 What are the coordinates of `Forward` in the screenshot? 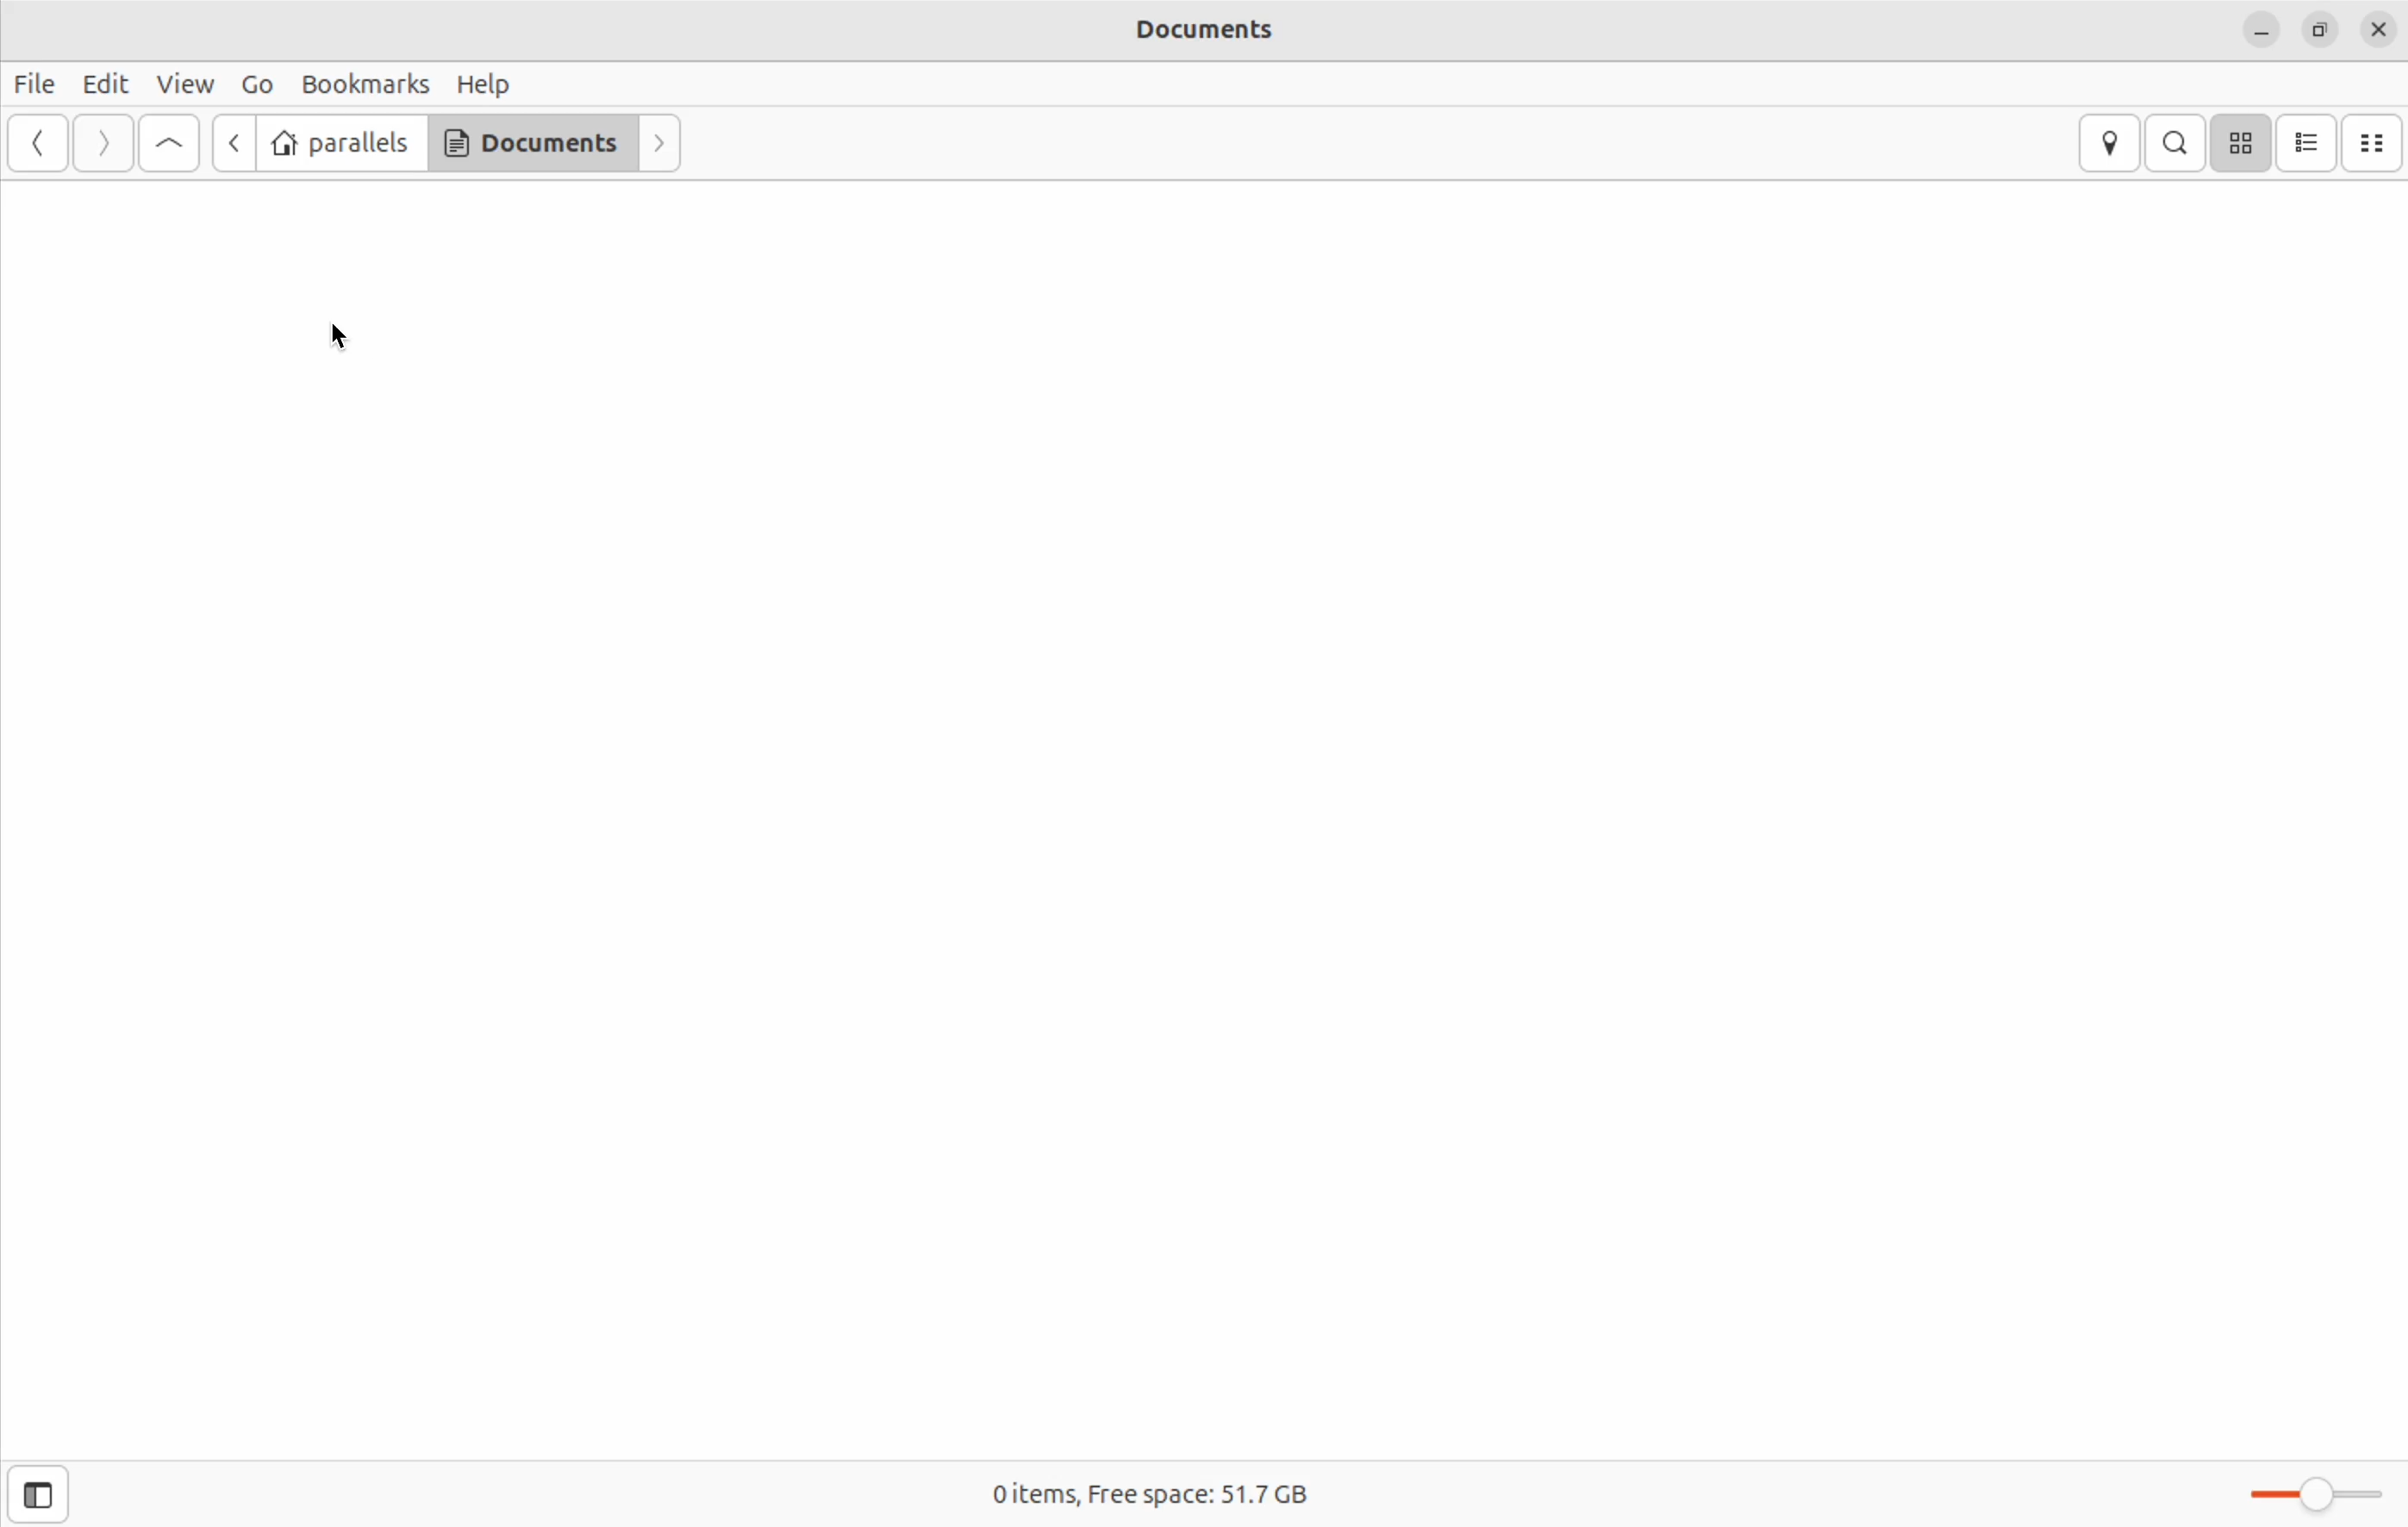 It's located at (658, 144).